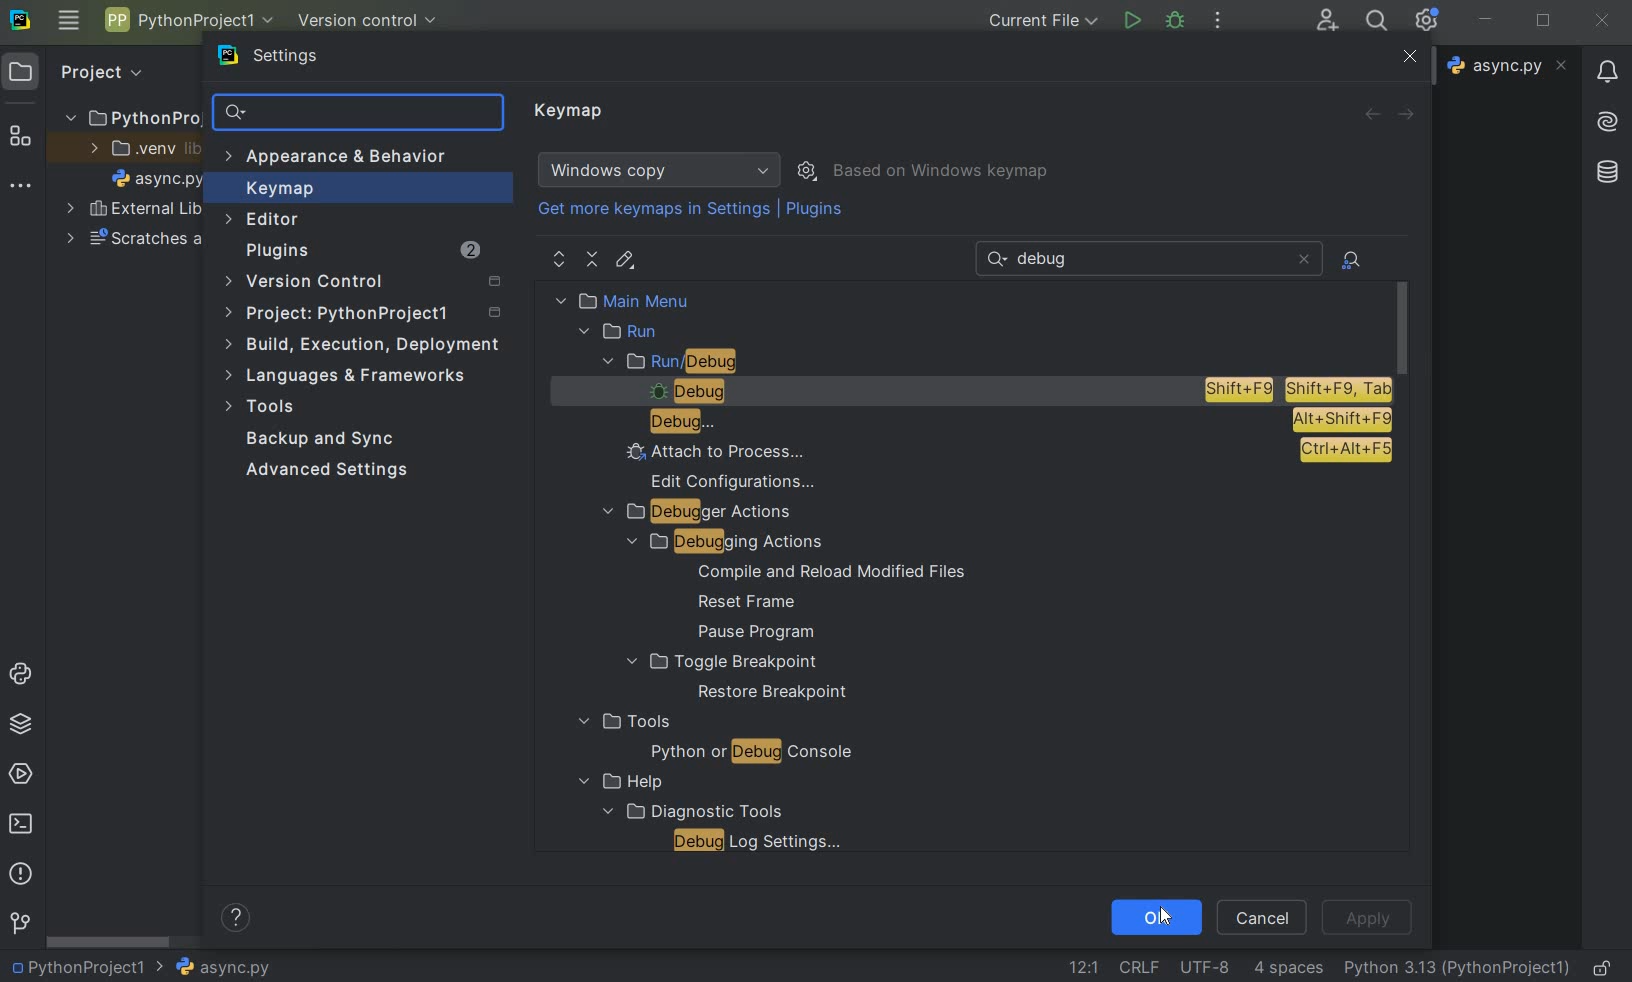 This screenshot has width=1632, height=982. What do you see at coordinates (1083, 967) in the screenshot?
I see `go to line` at bounding box center [1083, 967].